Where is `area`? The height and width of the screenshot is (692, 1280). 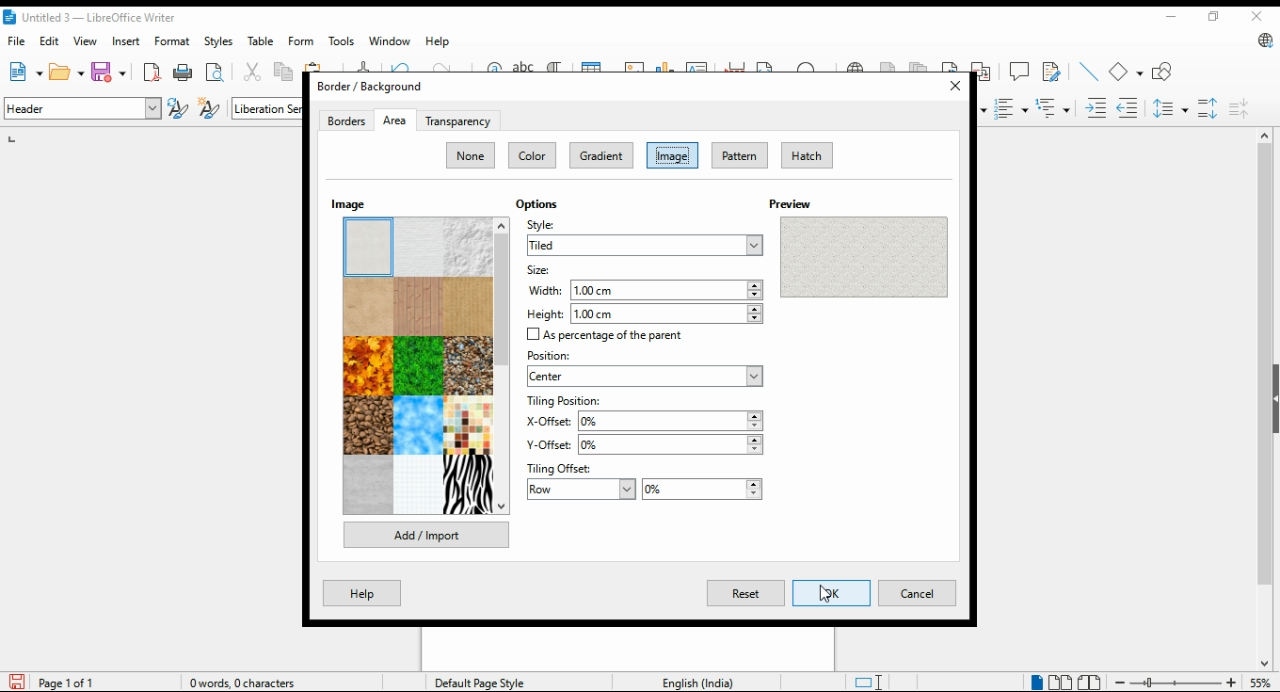 area is located at coordinates (395, 121).